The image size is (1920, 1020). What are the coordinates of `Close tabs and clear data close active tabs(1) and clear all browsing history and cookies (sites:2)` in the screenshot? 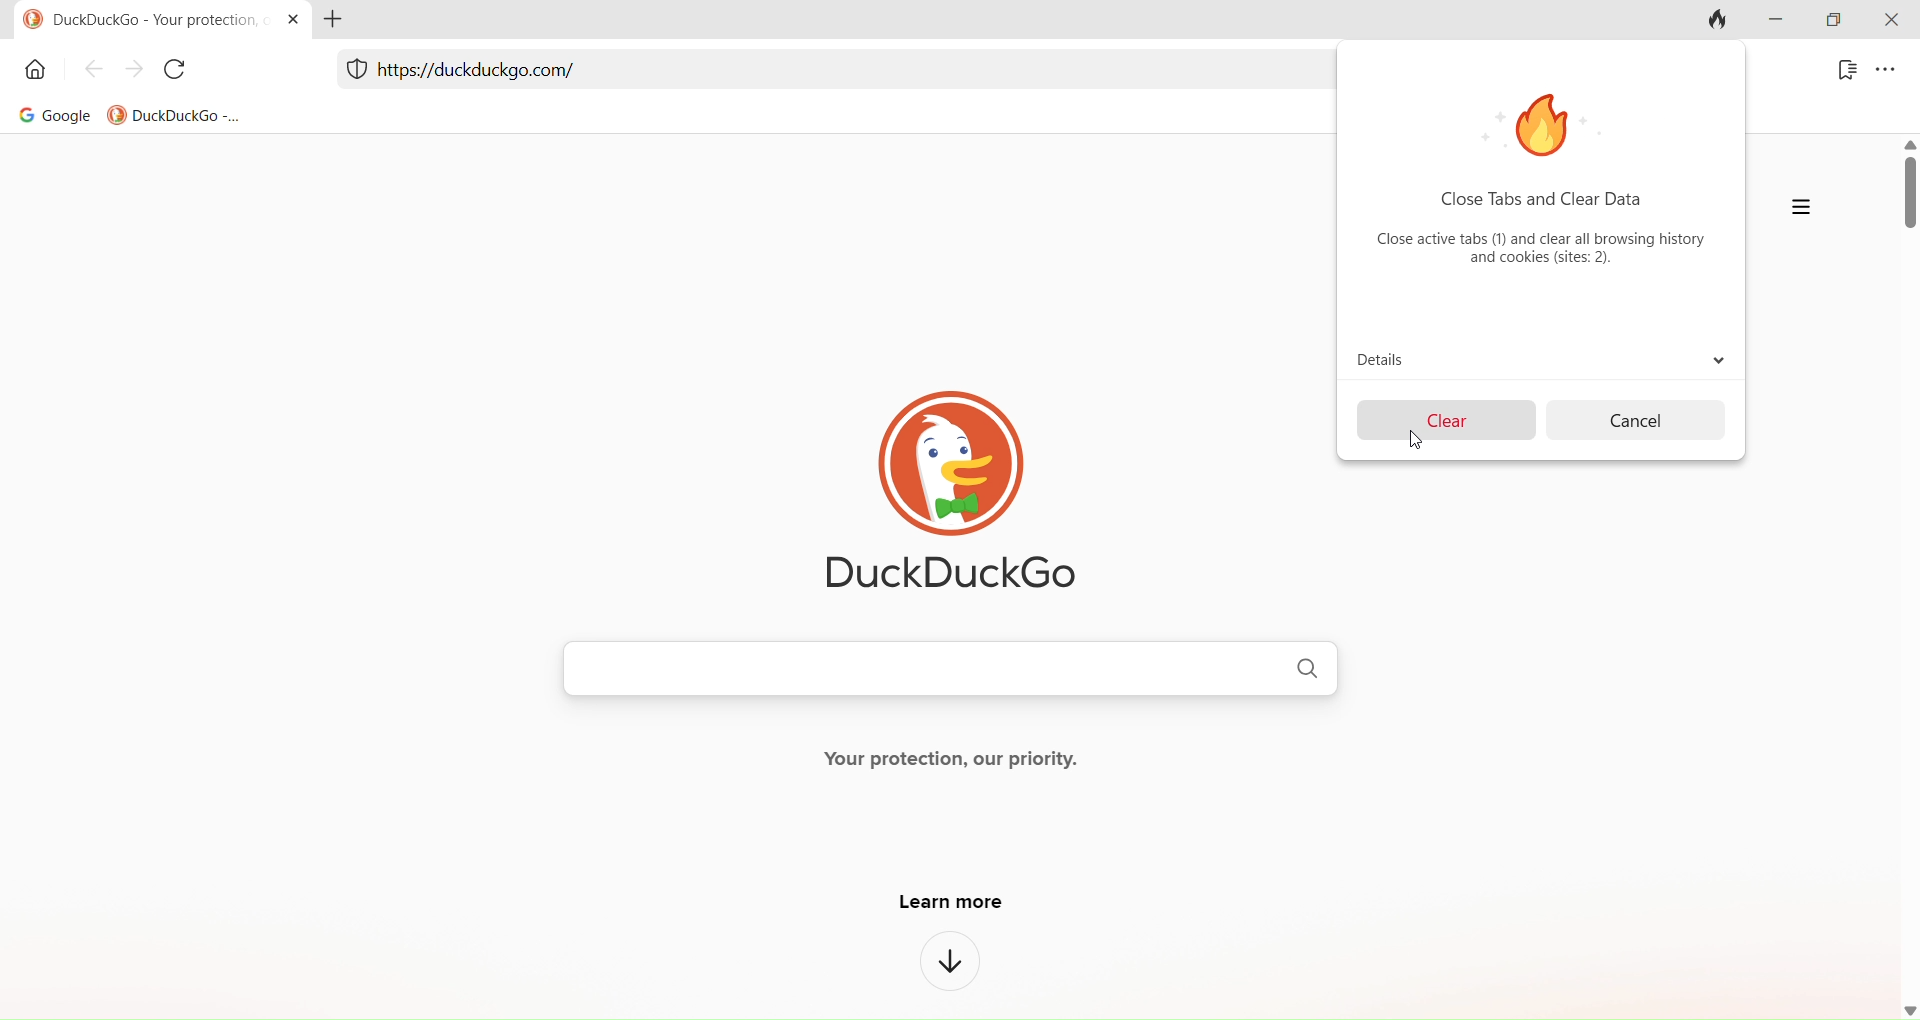 It's located at (1544, 178).